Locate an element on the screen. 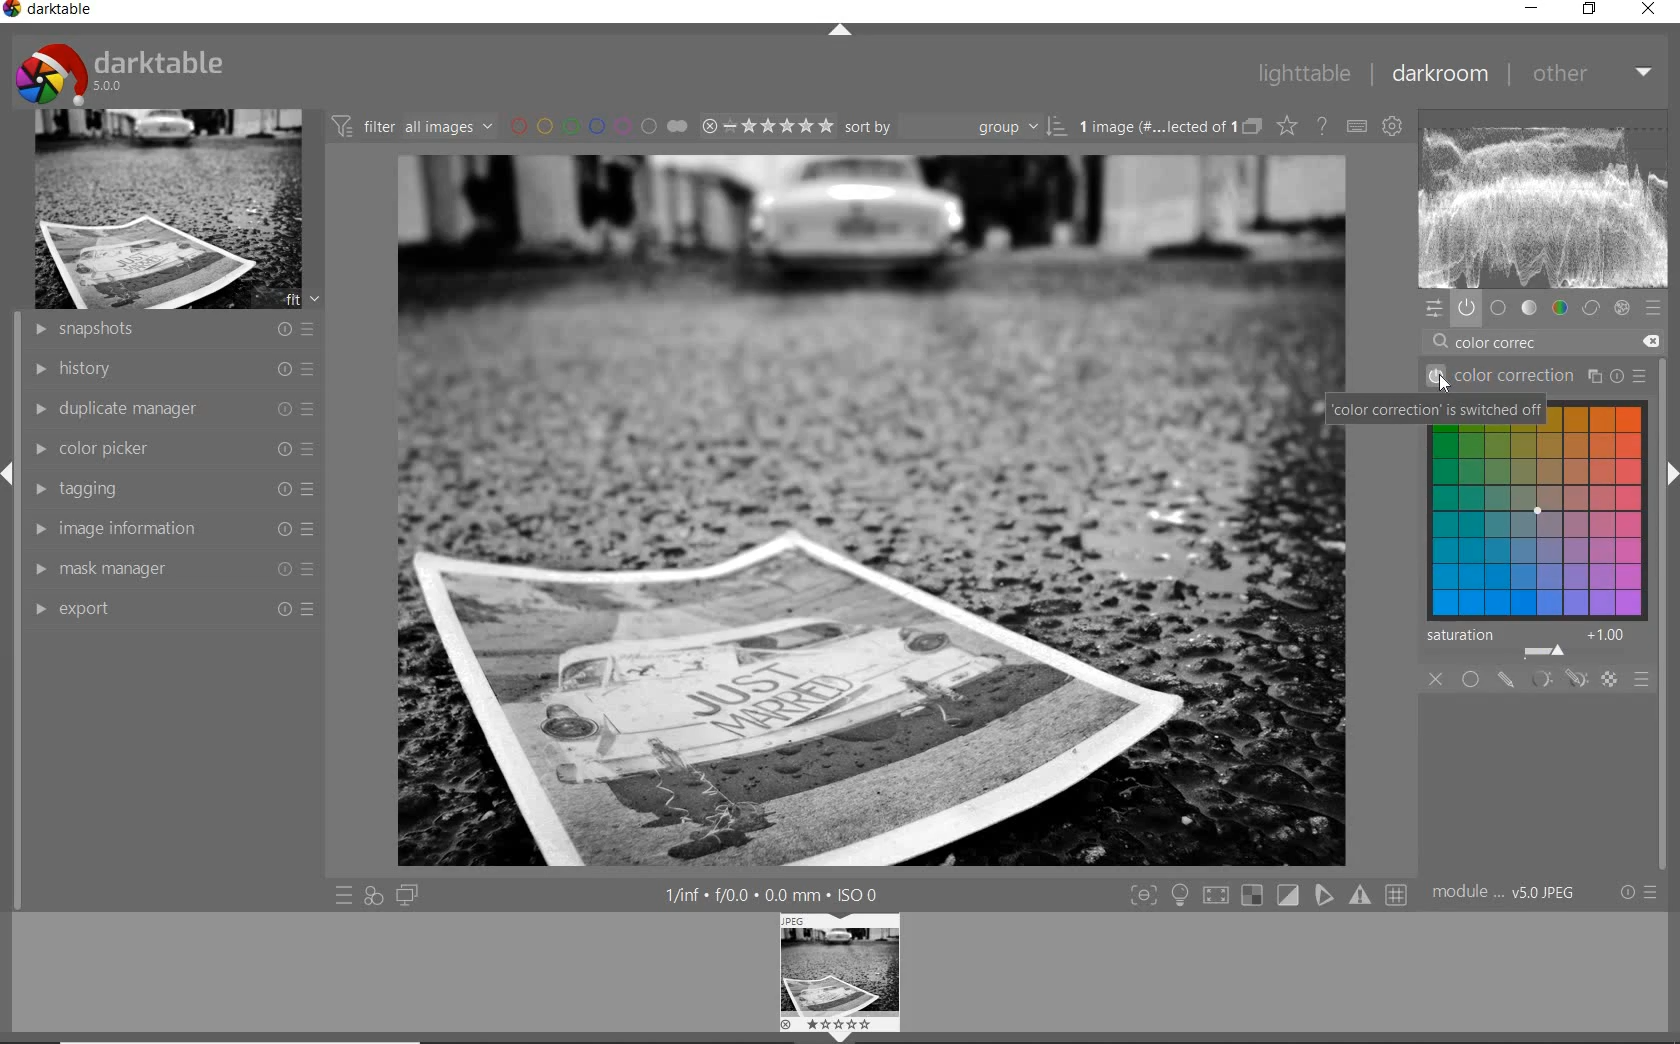  color is located at coordinates (1559, 309).